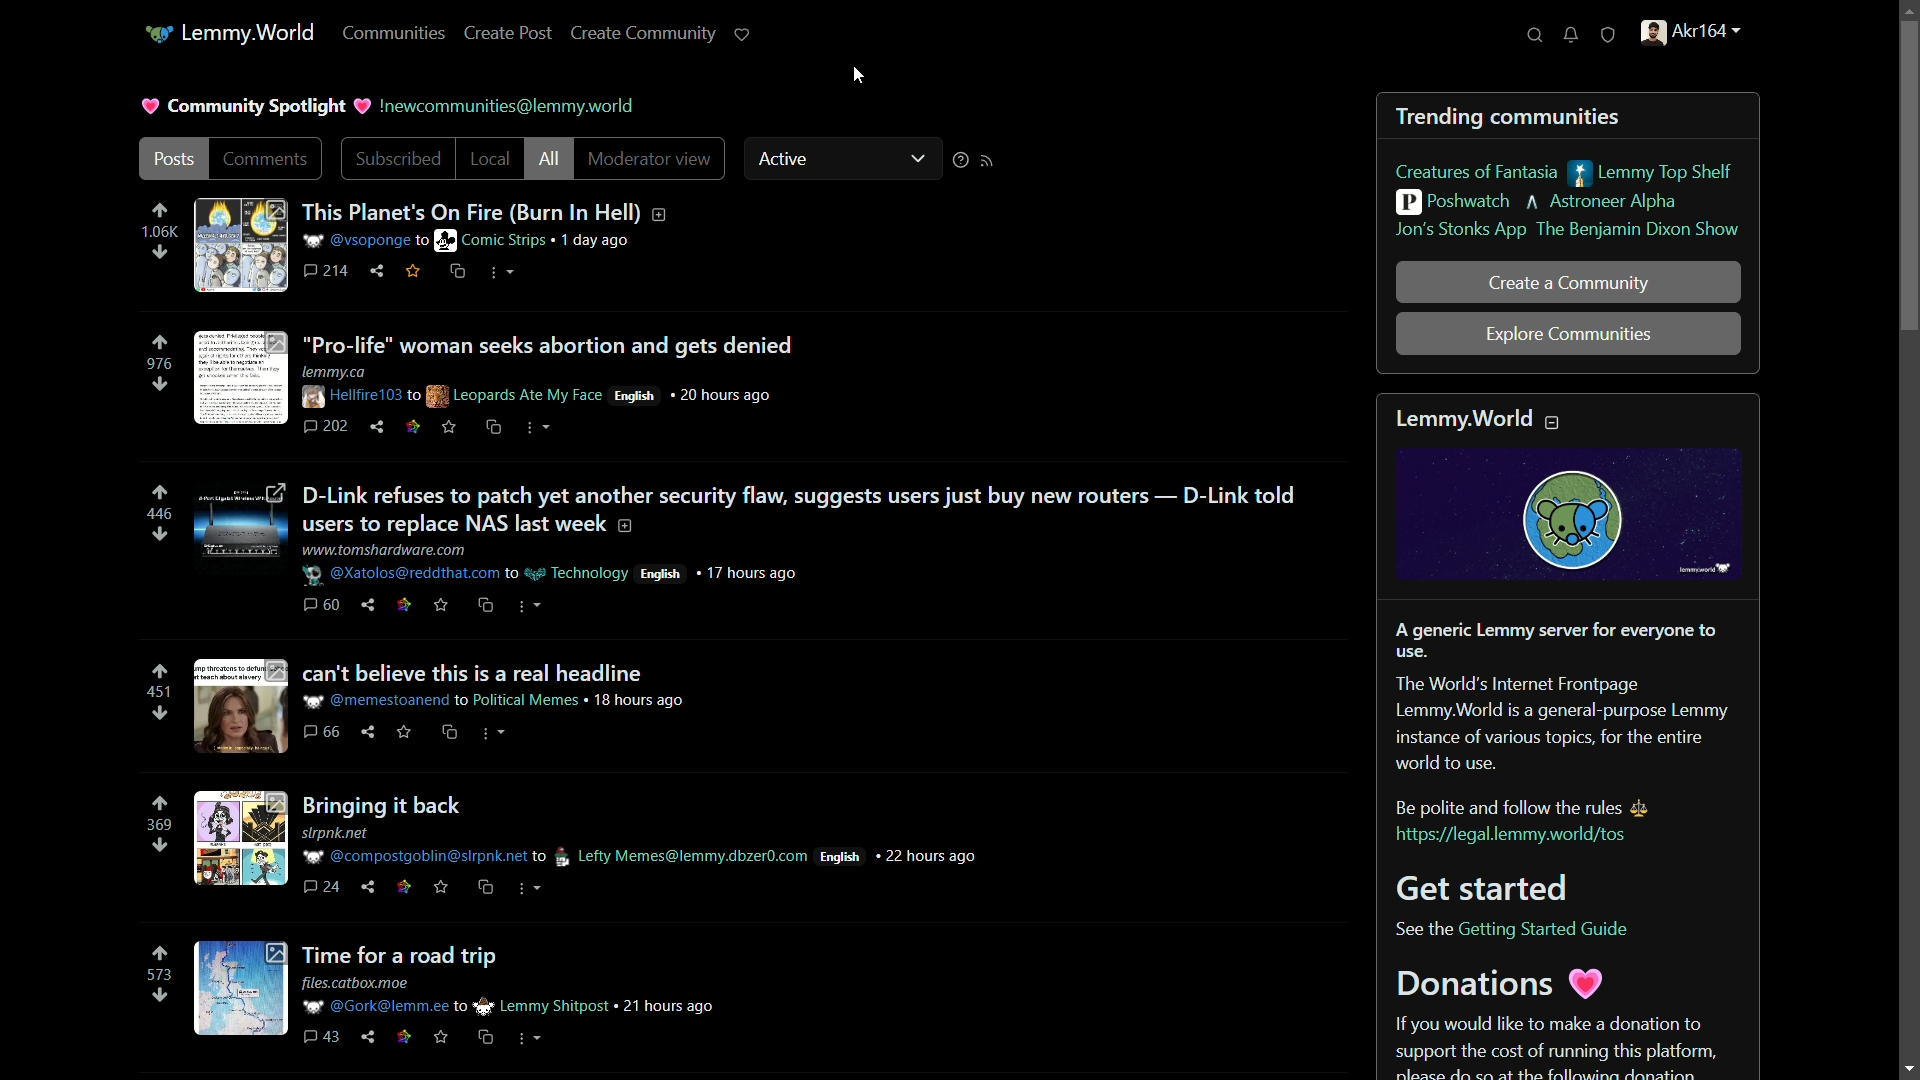 This screenshot has height=1080, width=1920. Describe the element at coordinates (158, 515) in the screenshot. I see `number of votes` at that location.